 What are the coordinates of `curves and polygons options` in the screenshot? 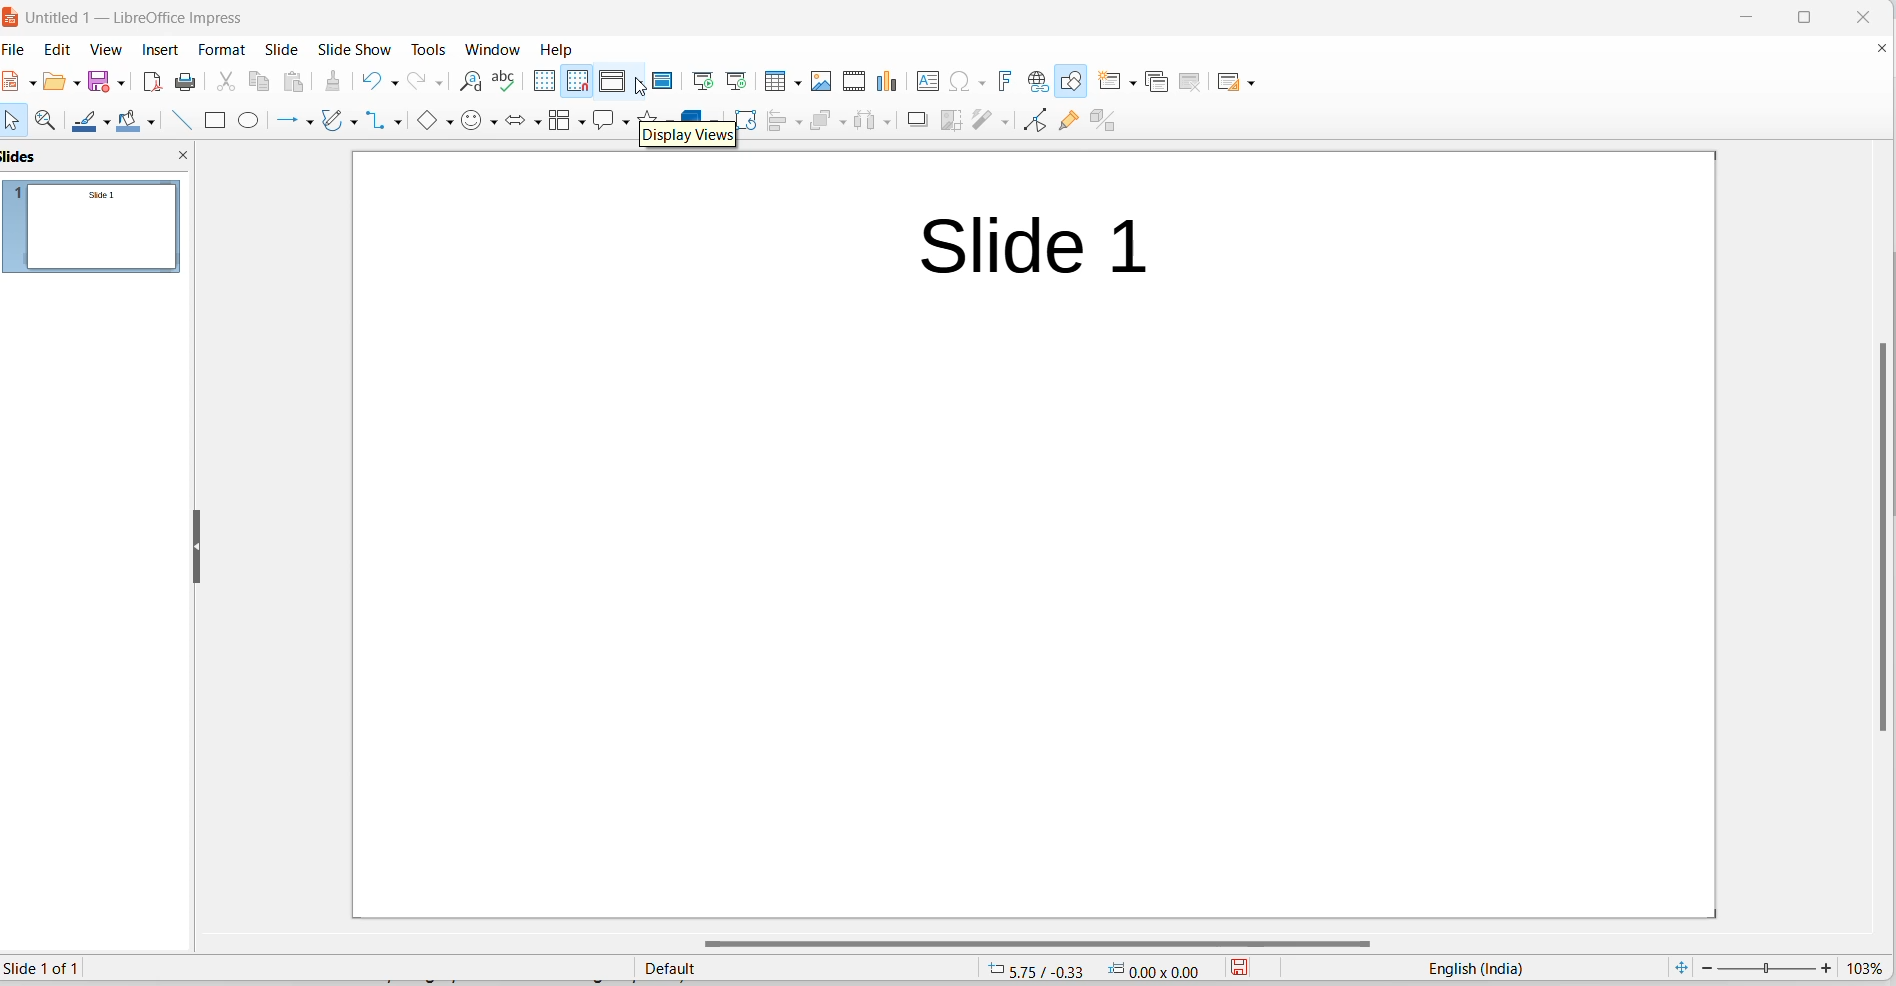 It's located at (359, 121).